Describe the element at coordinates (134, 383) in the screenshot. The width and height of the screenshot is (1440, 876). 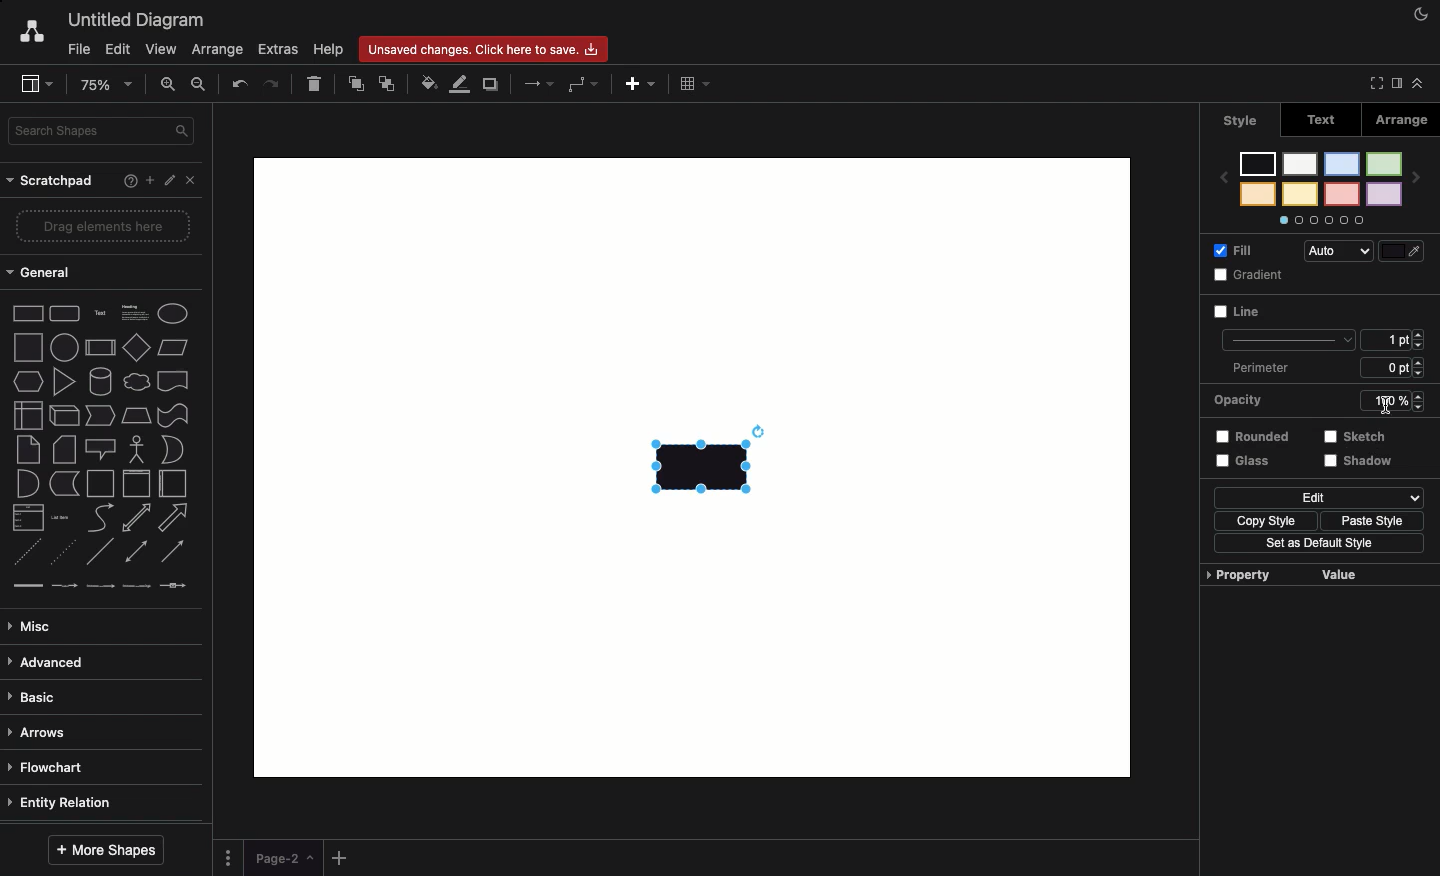
I see `cloud` at that location.